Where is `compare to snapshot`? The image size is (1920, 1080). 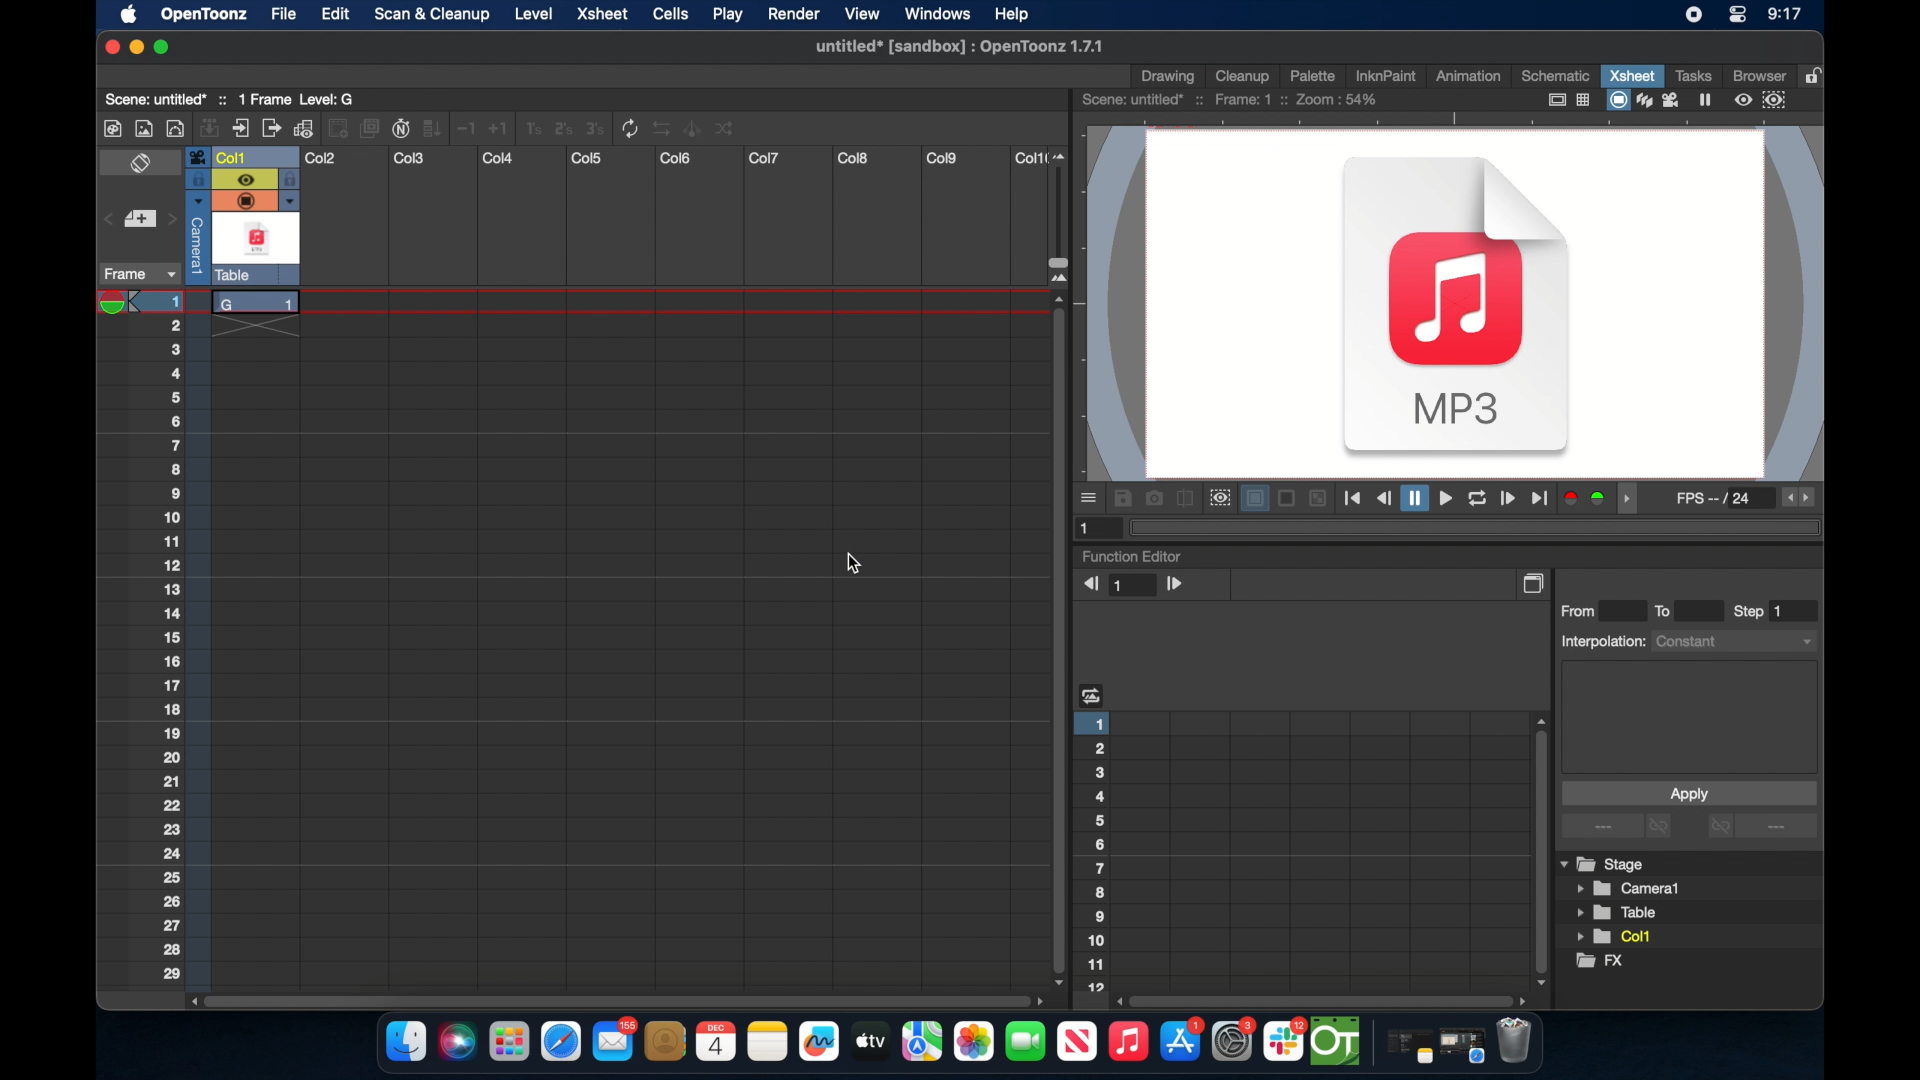
compare to snapshot is located at coordinates (1186, 499).